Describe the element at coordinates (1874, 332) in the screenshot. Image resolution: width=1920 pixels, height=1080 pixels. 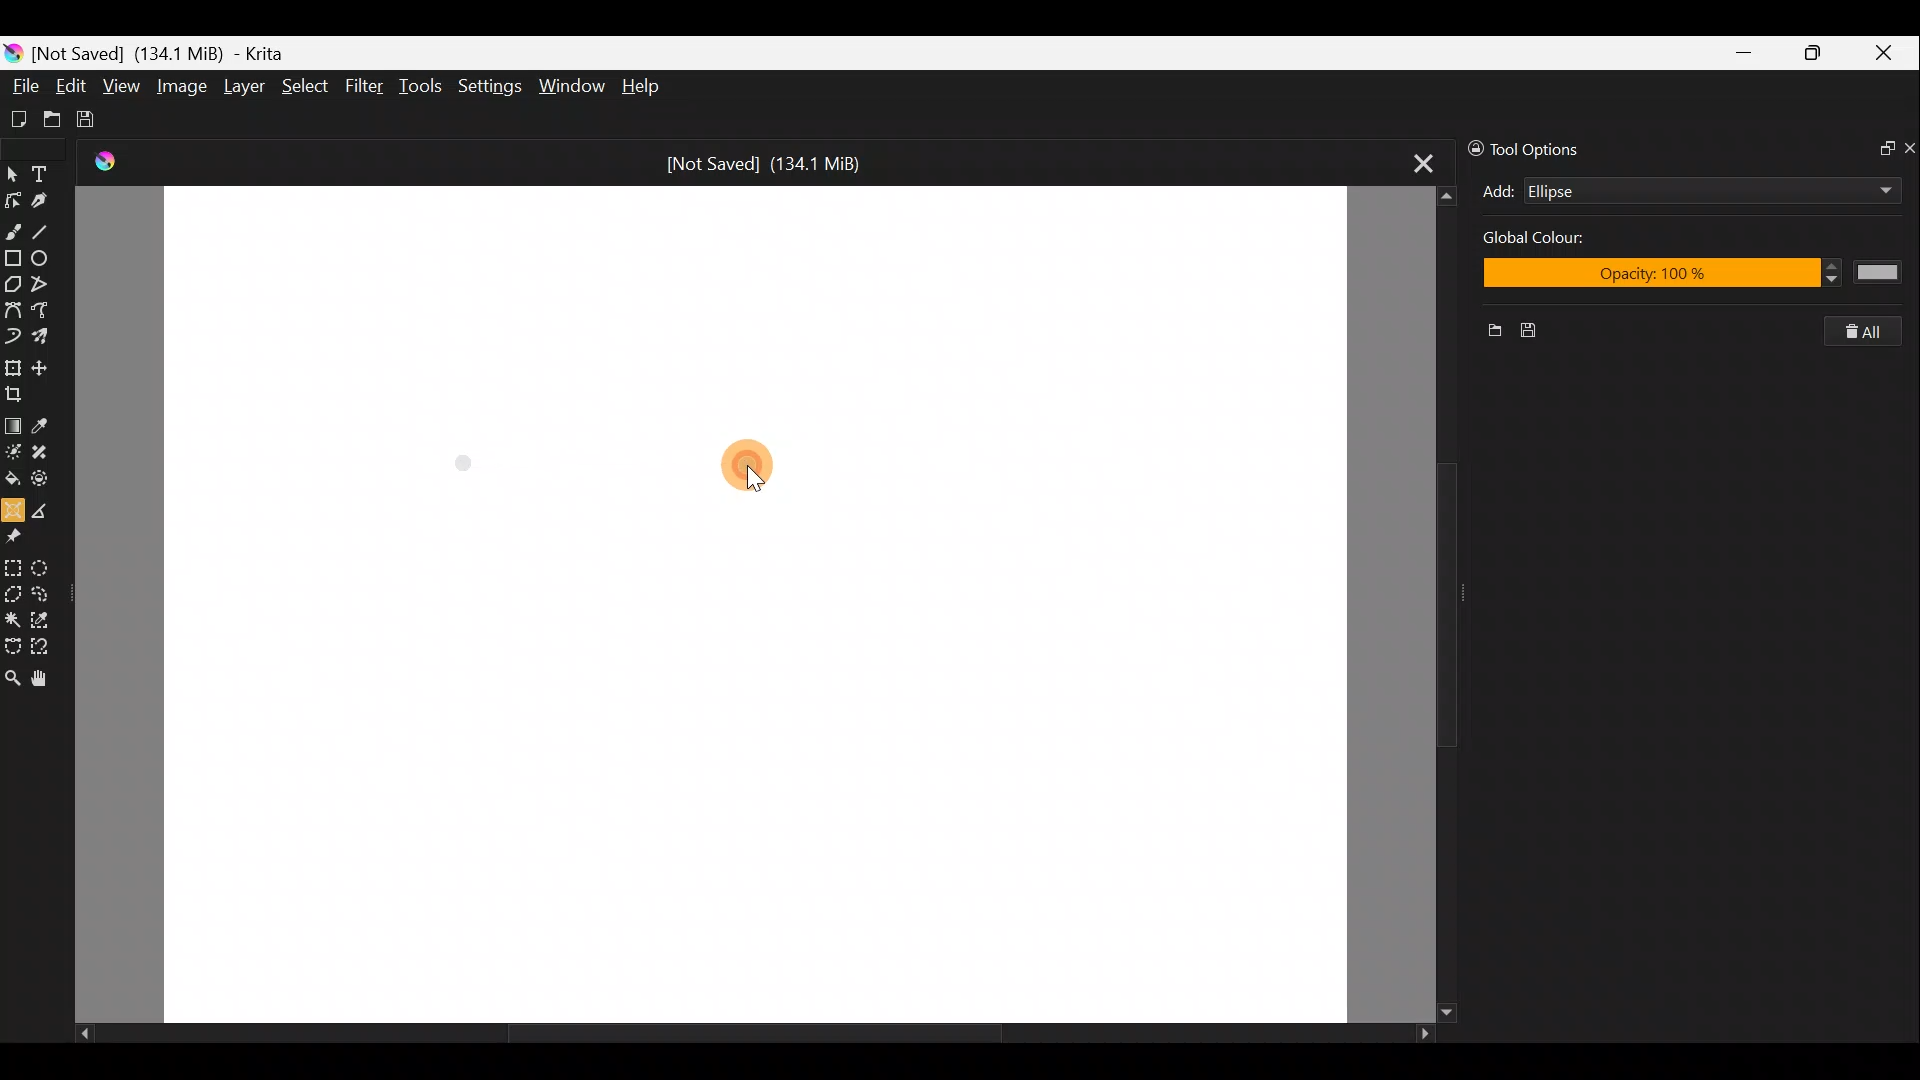
I see `Delete all` at that location.